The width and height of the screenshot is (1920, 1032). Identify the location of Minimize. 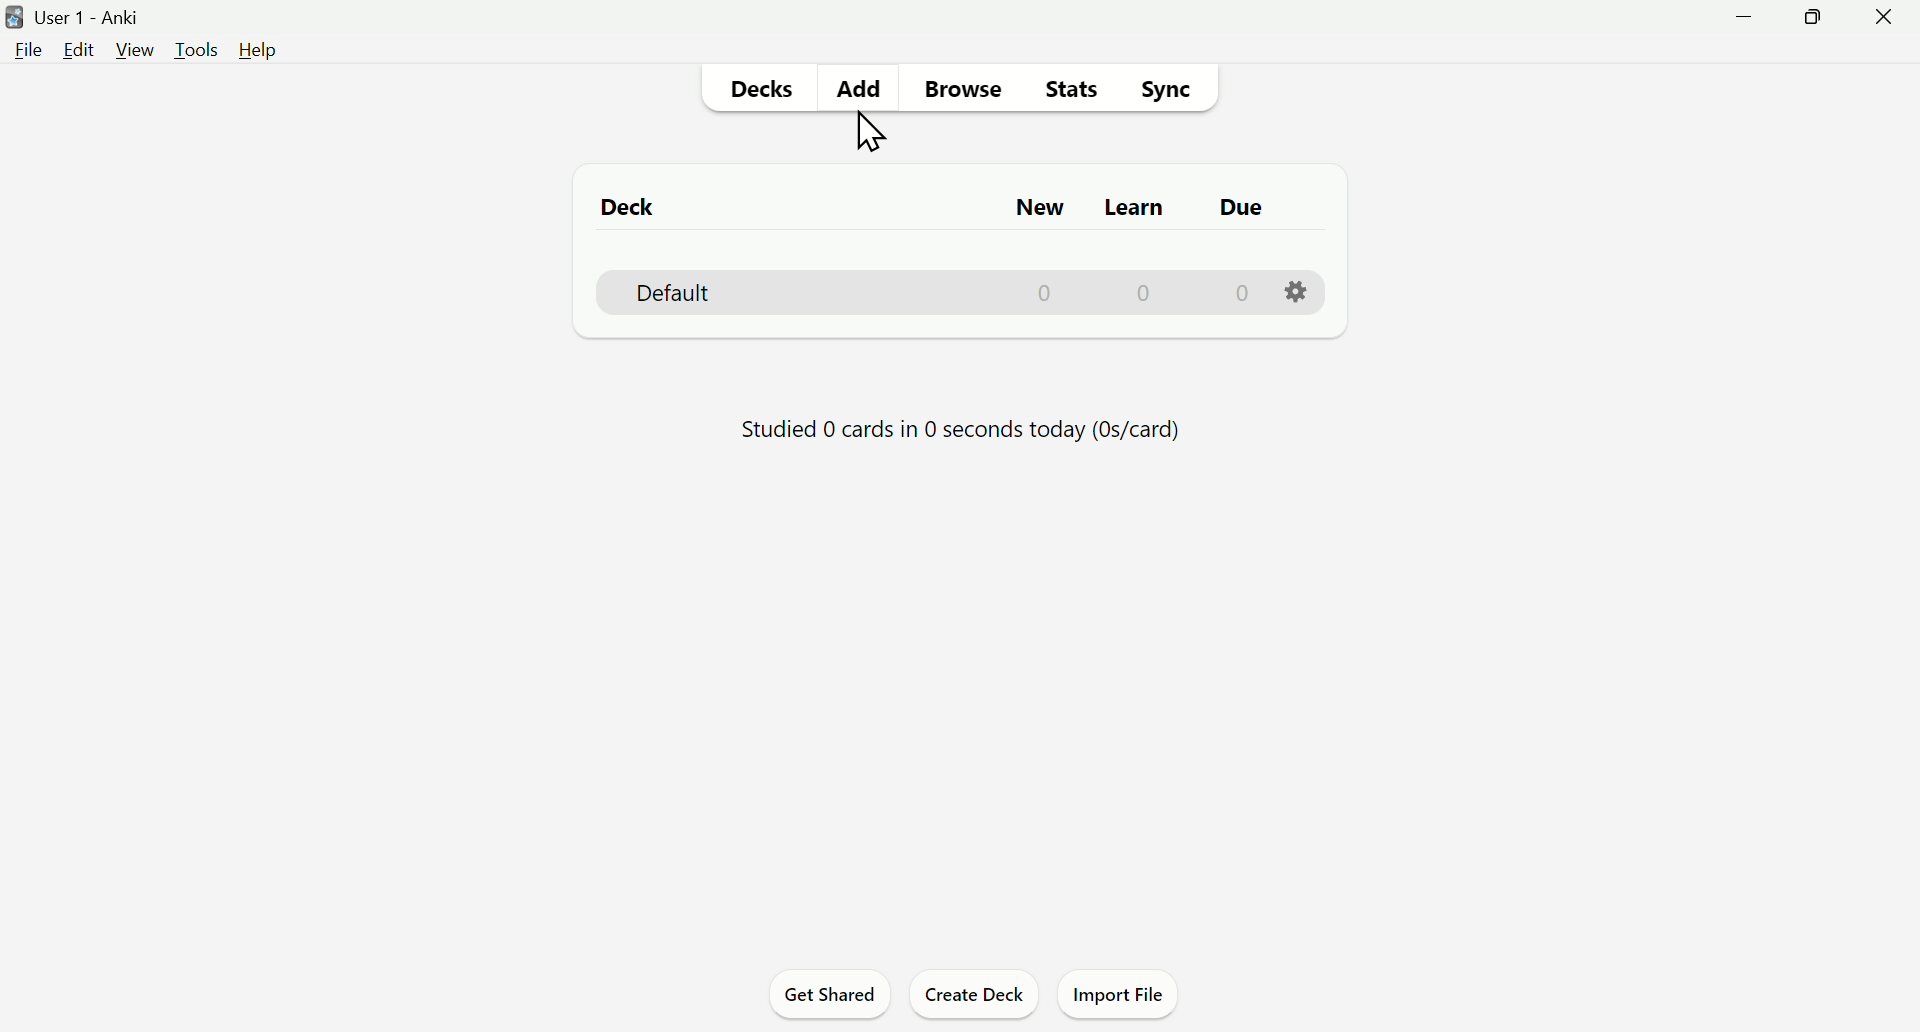
(1745, 21).